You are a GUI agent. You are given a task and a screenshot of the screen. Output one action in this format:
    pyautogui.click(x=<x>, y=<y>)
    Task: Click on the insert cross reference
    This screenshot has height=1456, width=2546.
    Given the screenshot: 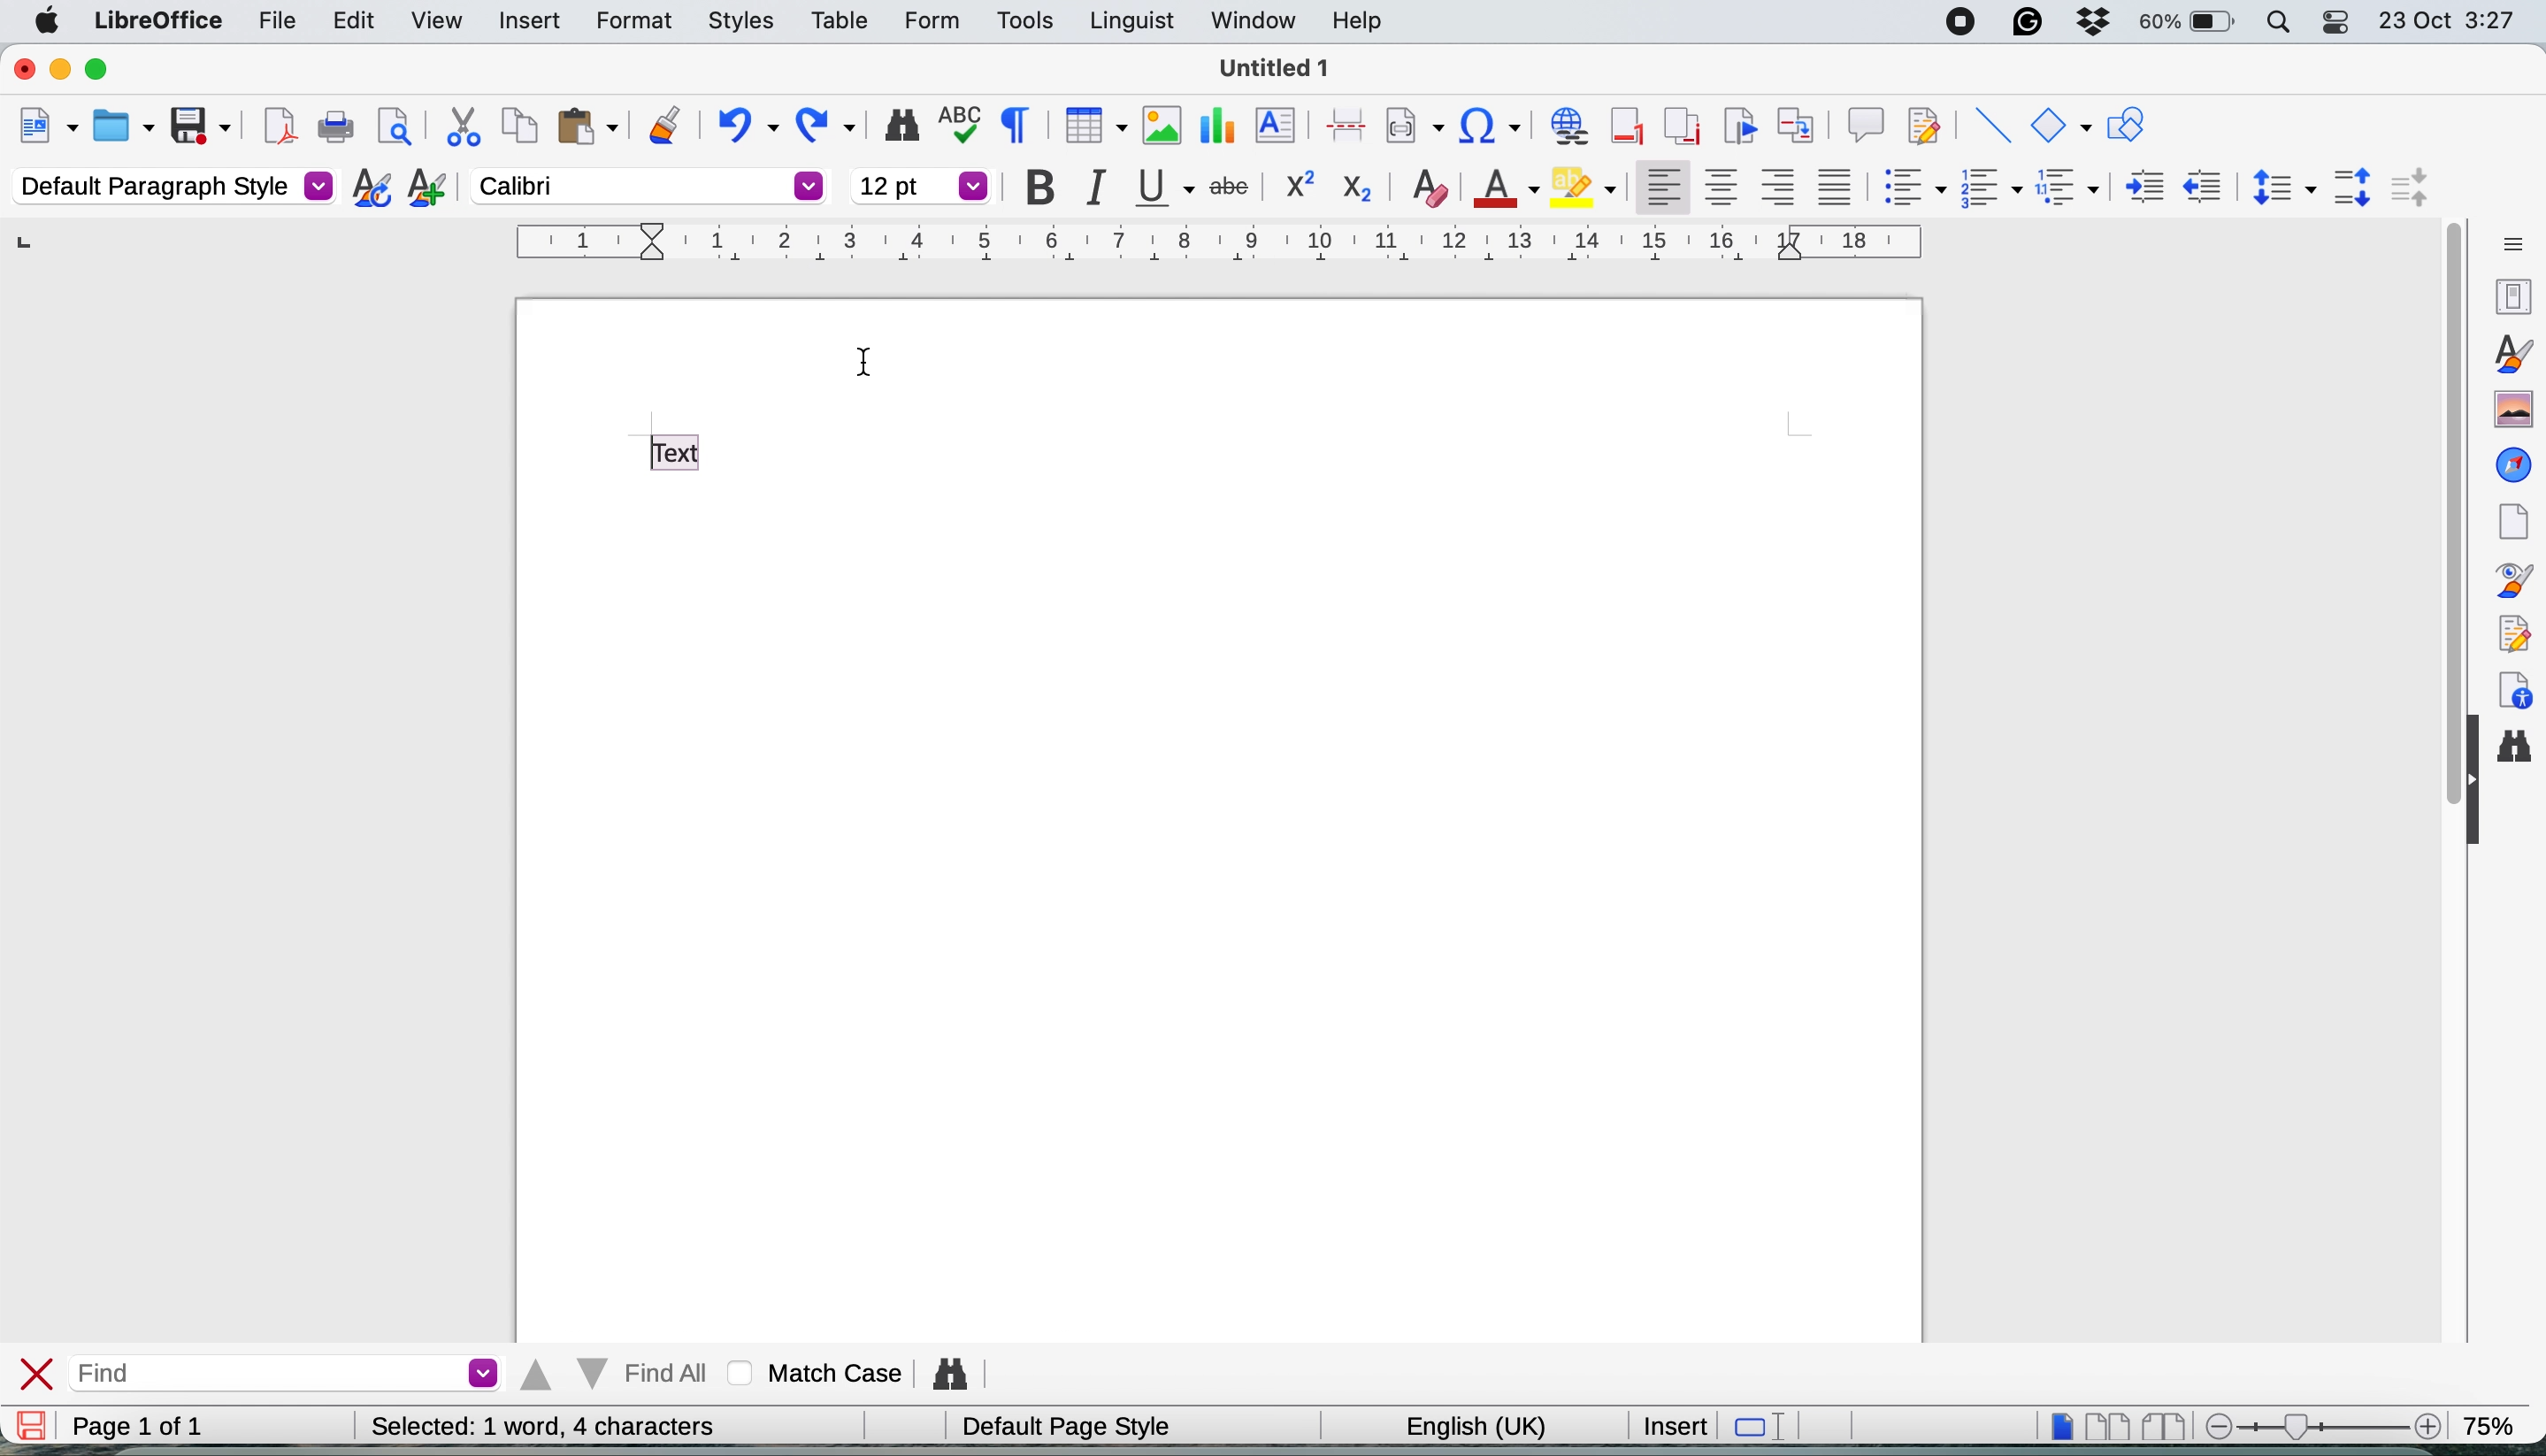 What is the action you would take?
    pyautogui.click(x=1799, y=127)
    